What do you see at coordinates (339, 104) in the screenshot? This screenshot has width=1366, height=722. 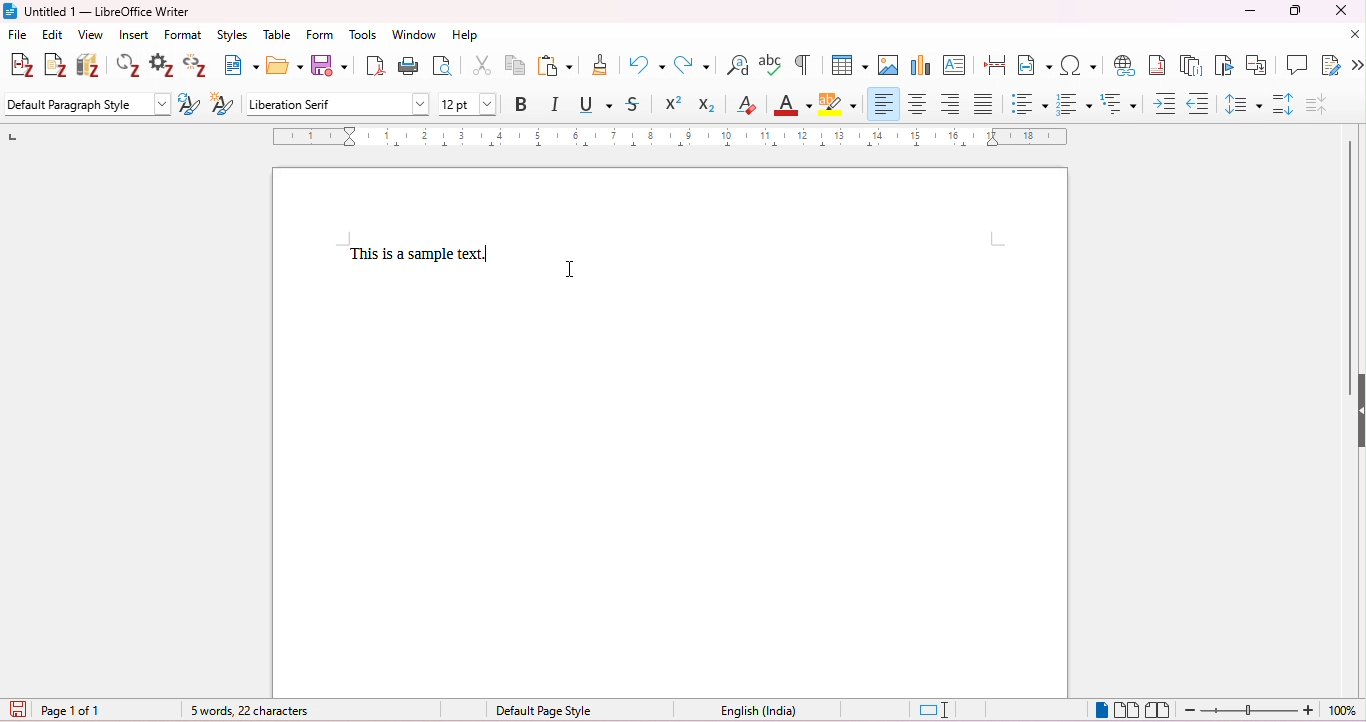 I see `font style` at bounding box center [339, 104].